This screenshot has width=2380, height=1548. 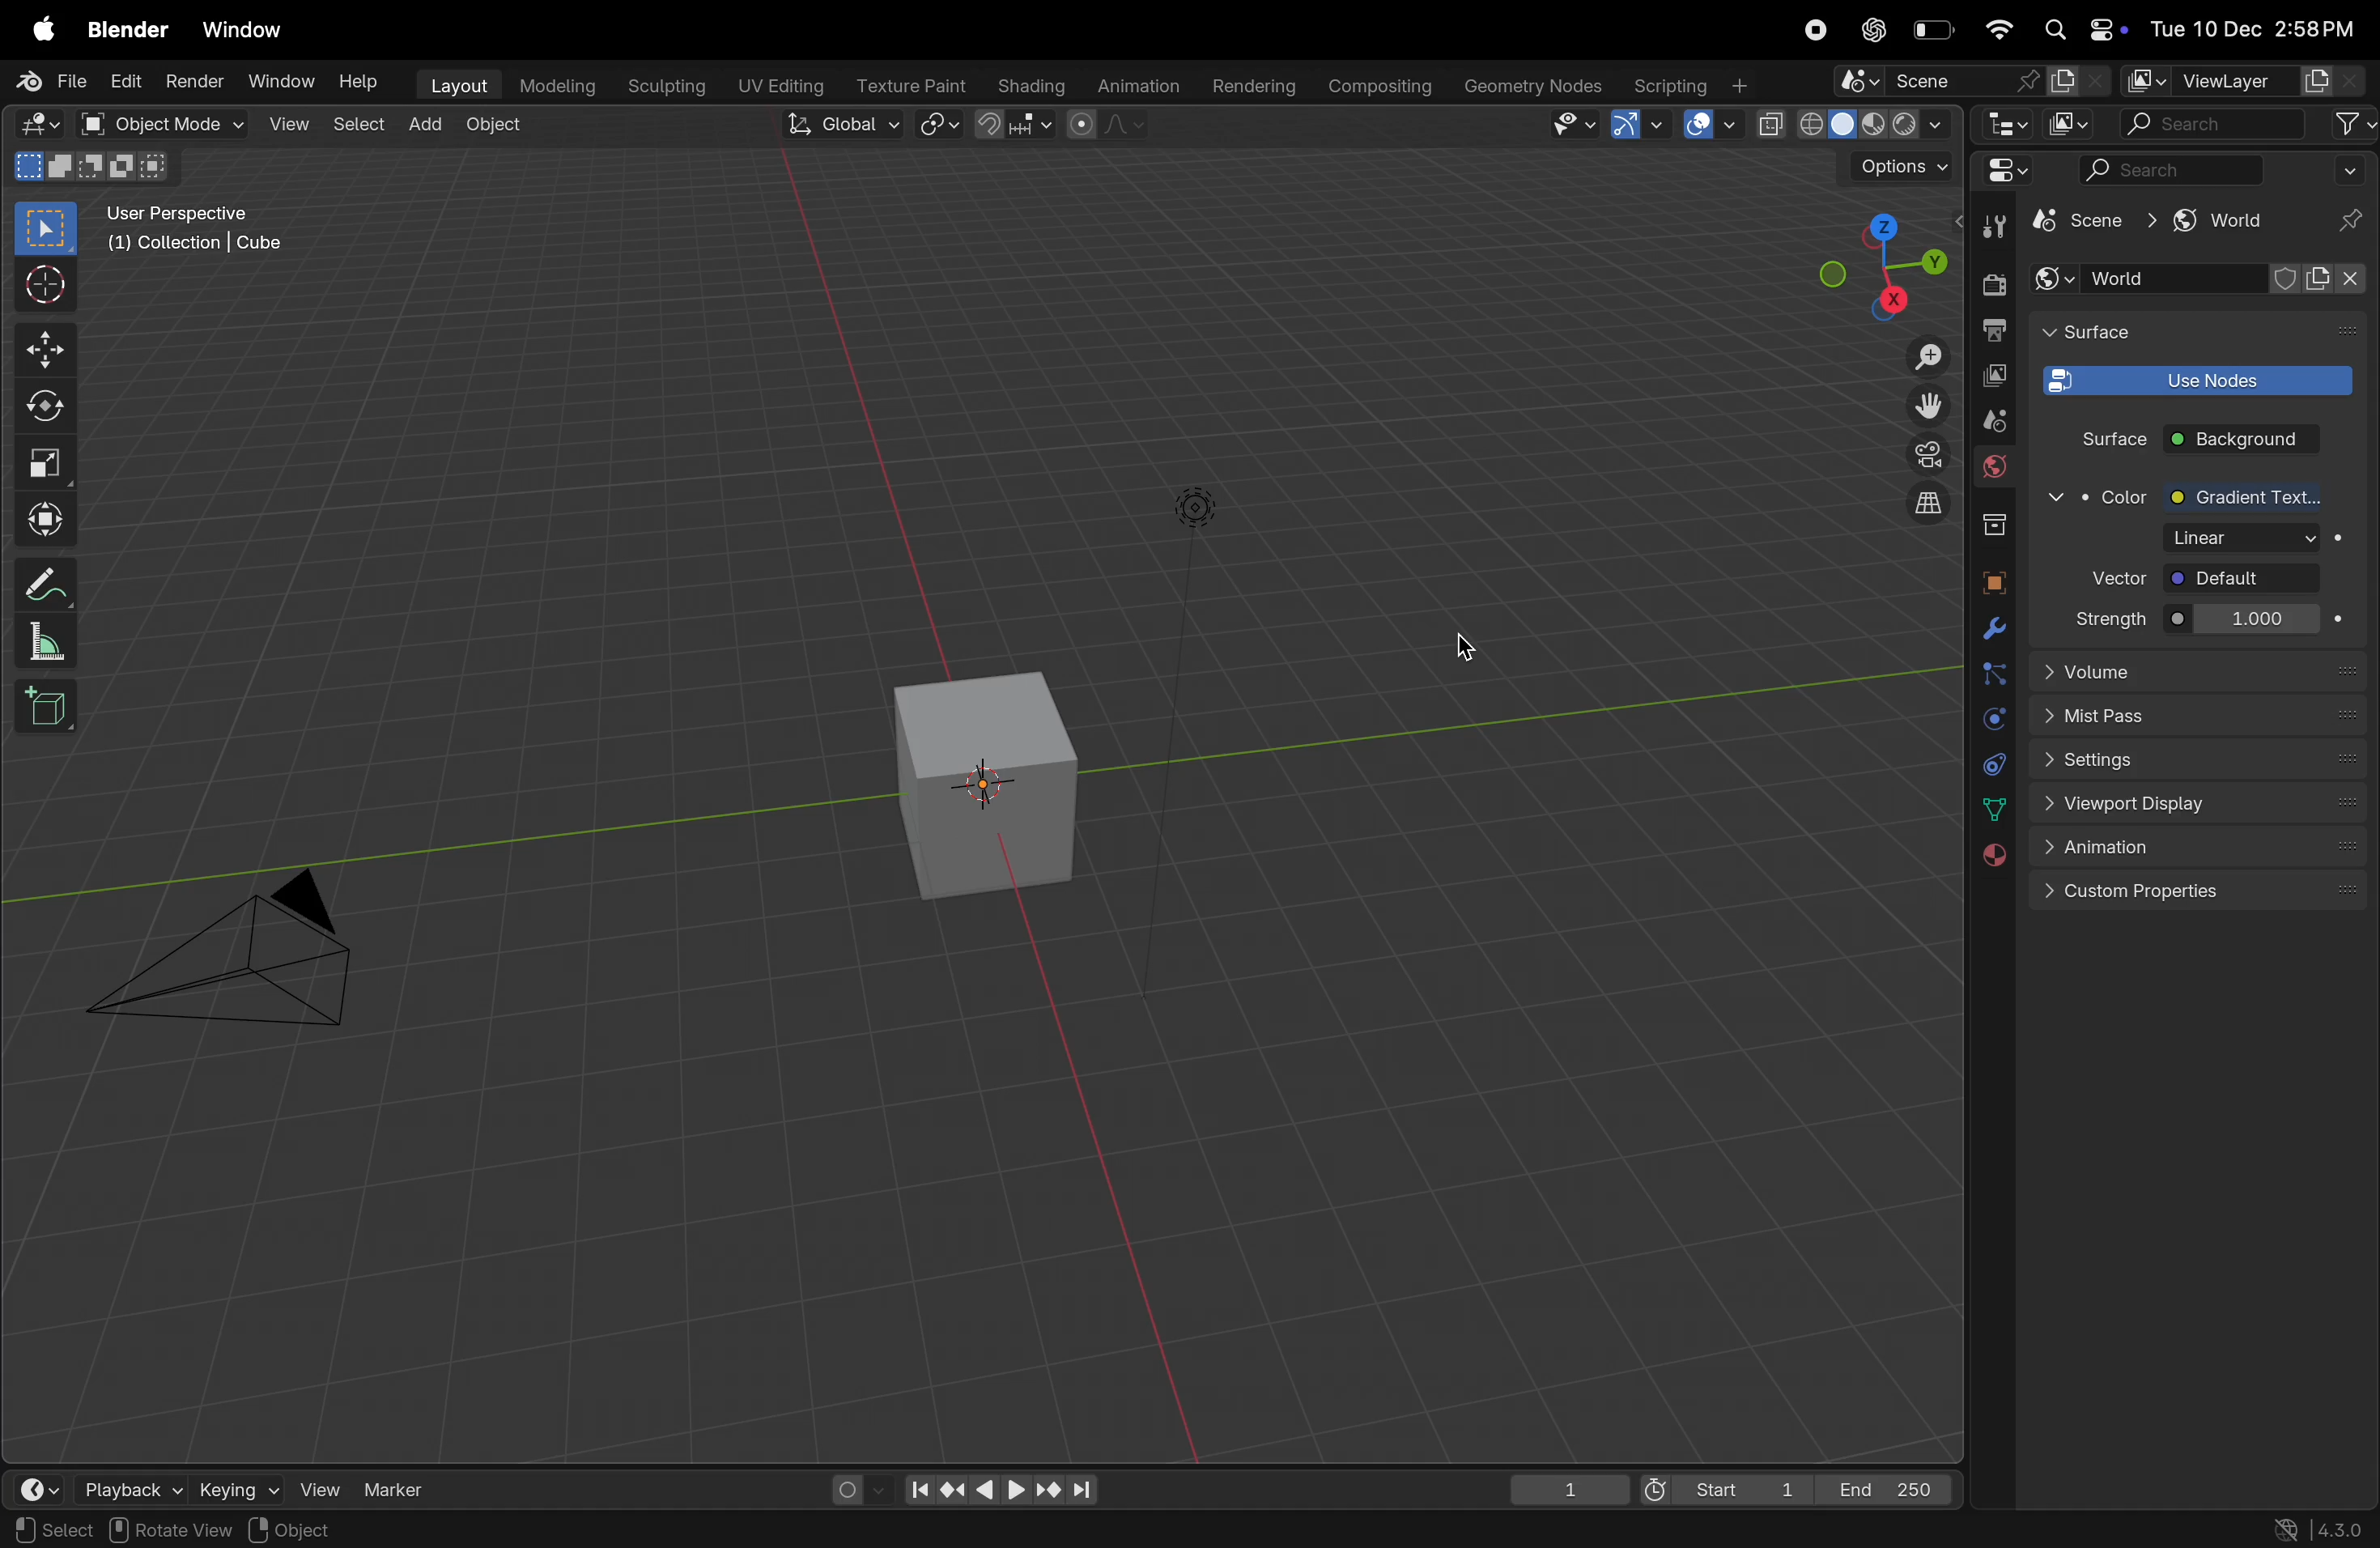 I want to click on Global, so click(x=836, y=124).